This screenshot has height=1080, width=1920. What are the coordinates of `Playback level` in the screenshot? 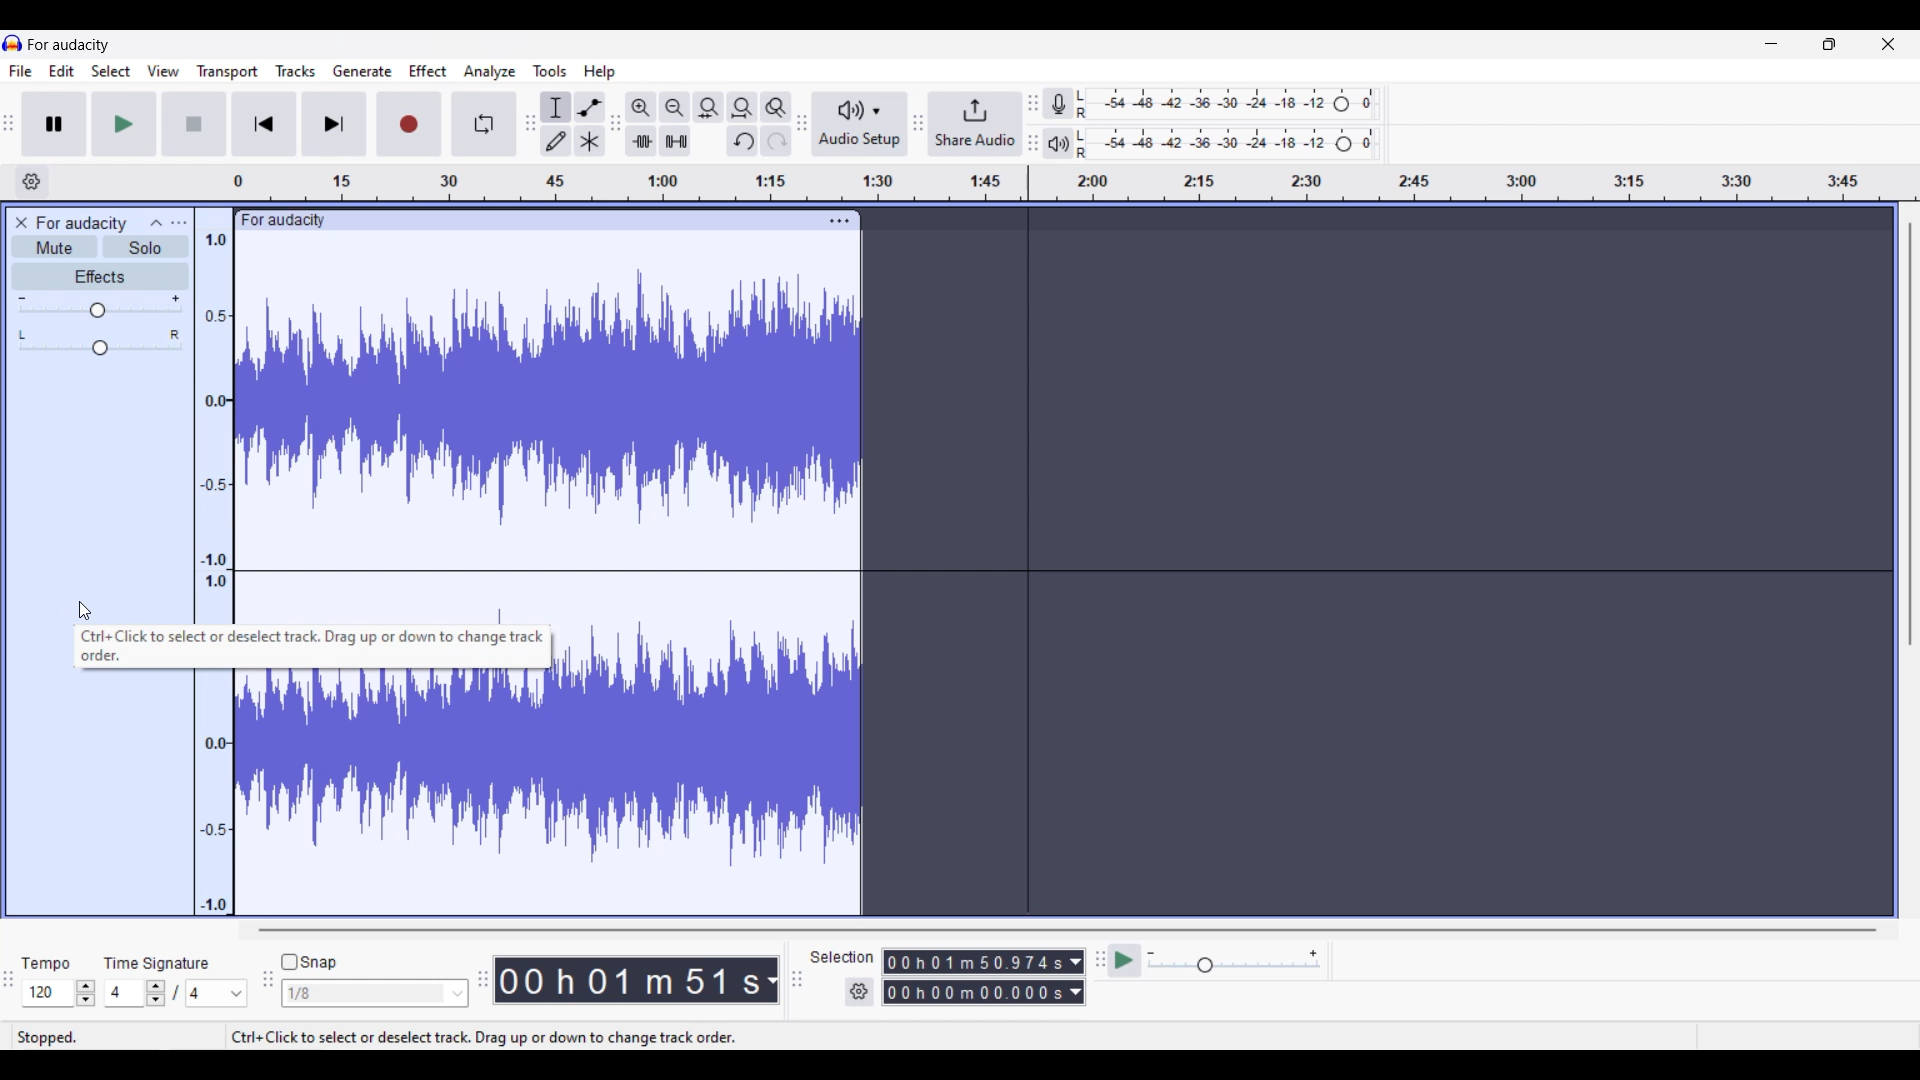 It's located at (1232, 144).